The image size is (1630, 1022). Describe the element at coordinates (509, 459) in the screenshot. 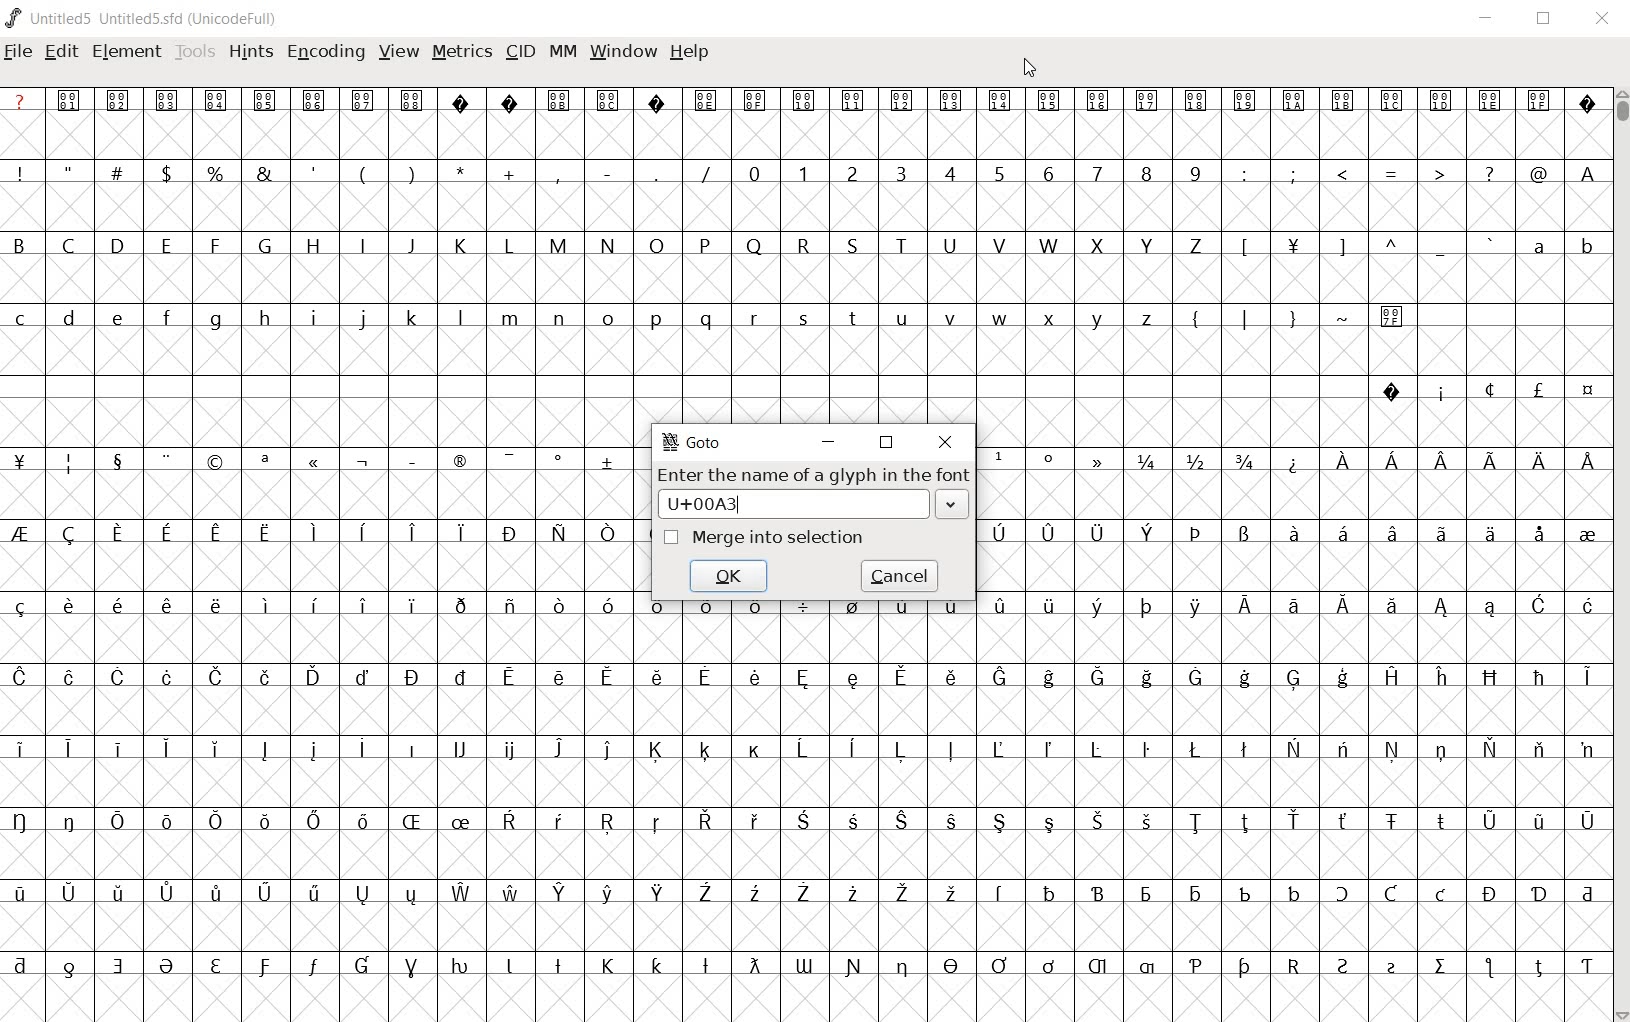

I see `Symbol` at that location.